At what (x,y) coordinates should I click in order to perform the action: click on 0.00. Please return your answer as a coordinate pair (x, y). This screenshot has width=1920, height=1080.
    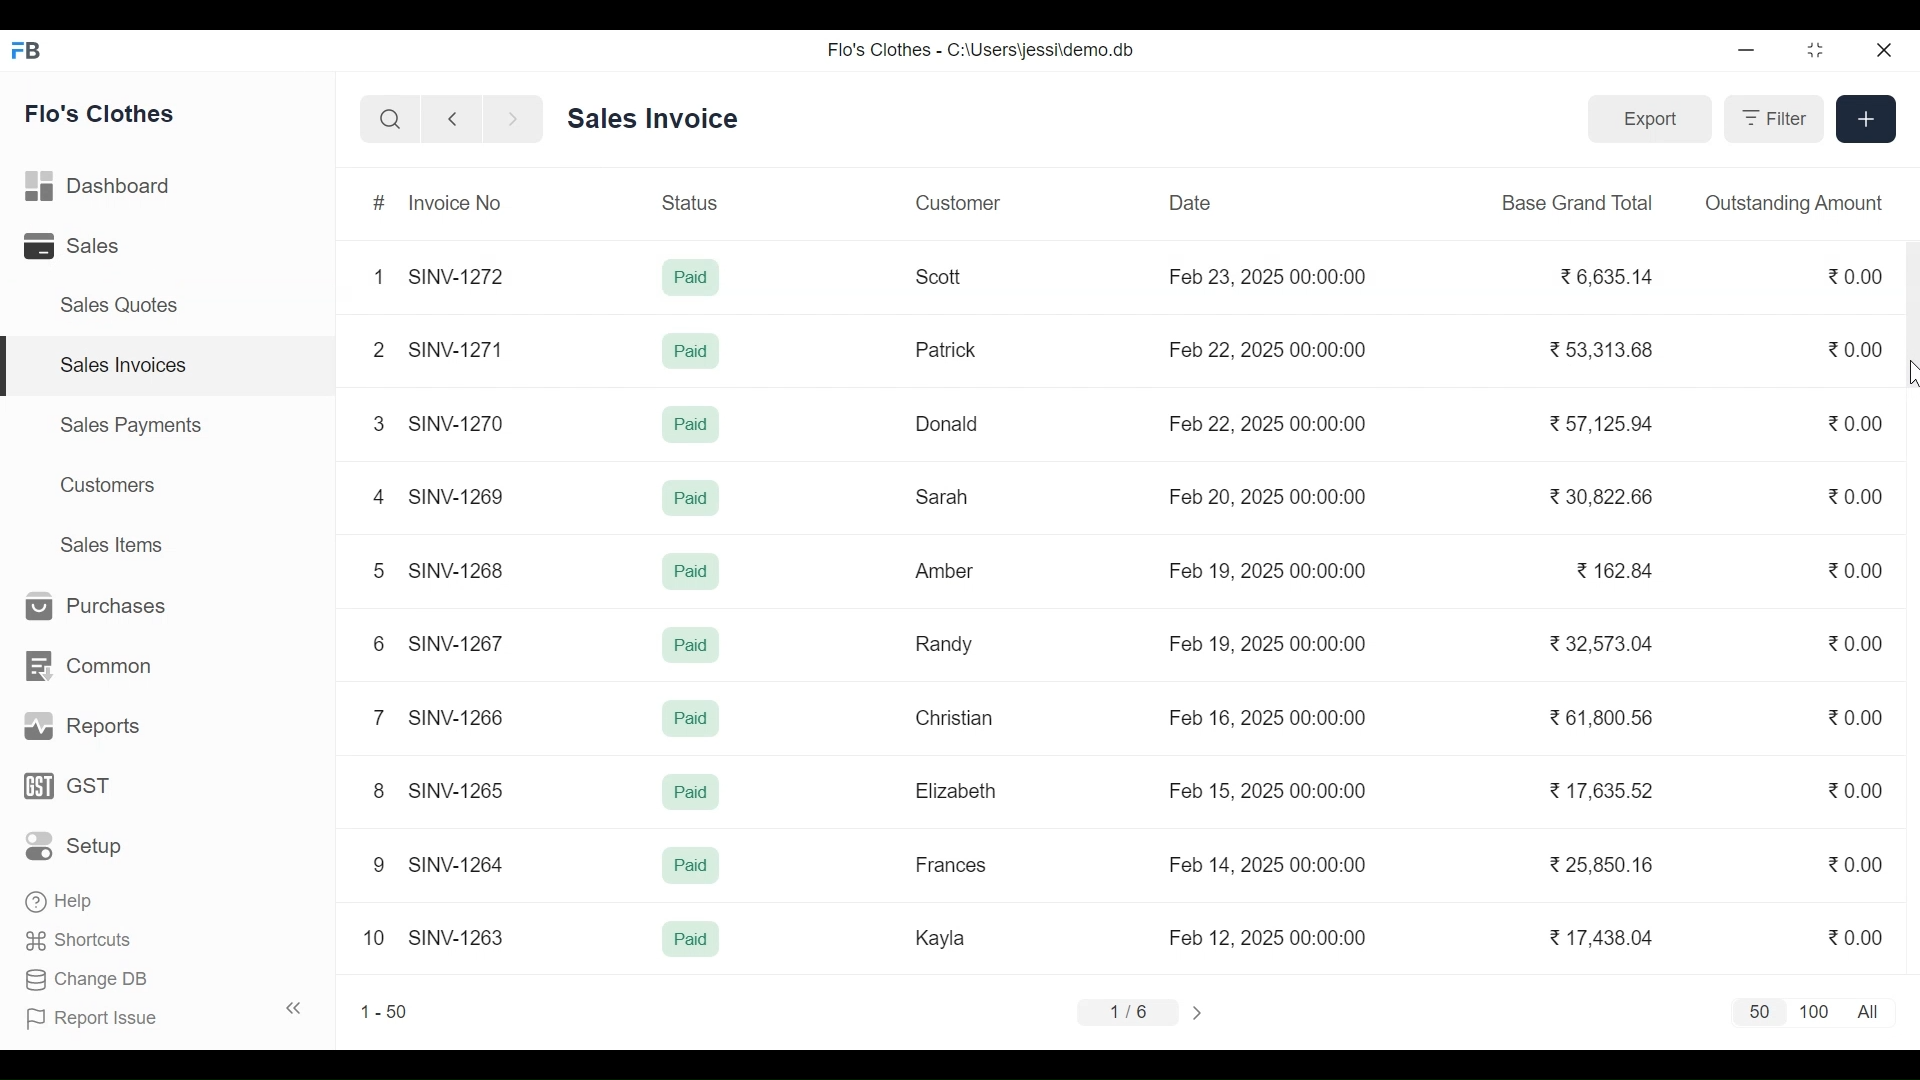
    Looking at the image, I should click on (1854, 275).